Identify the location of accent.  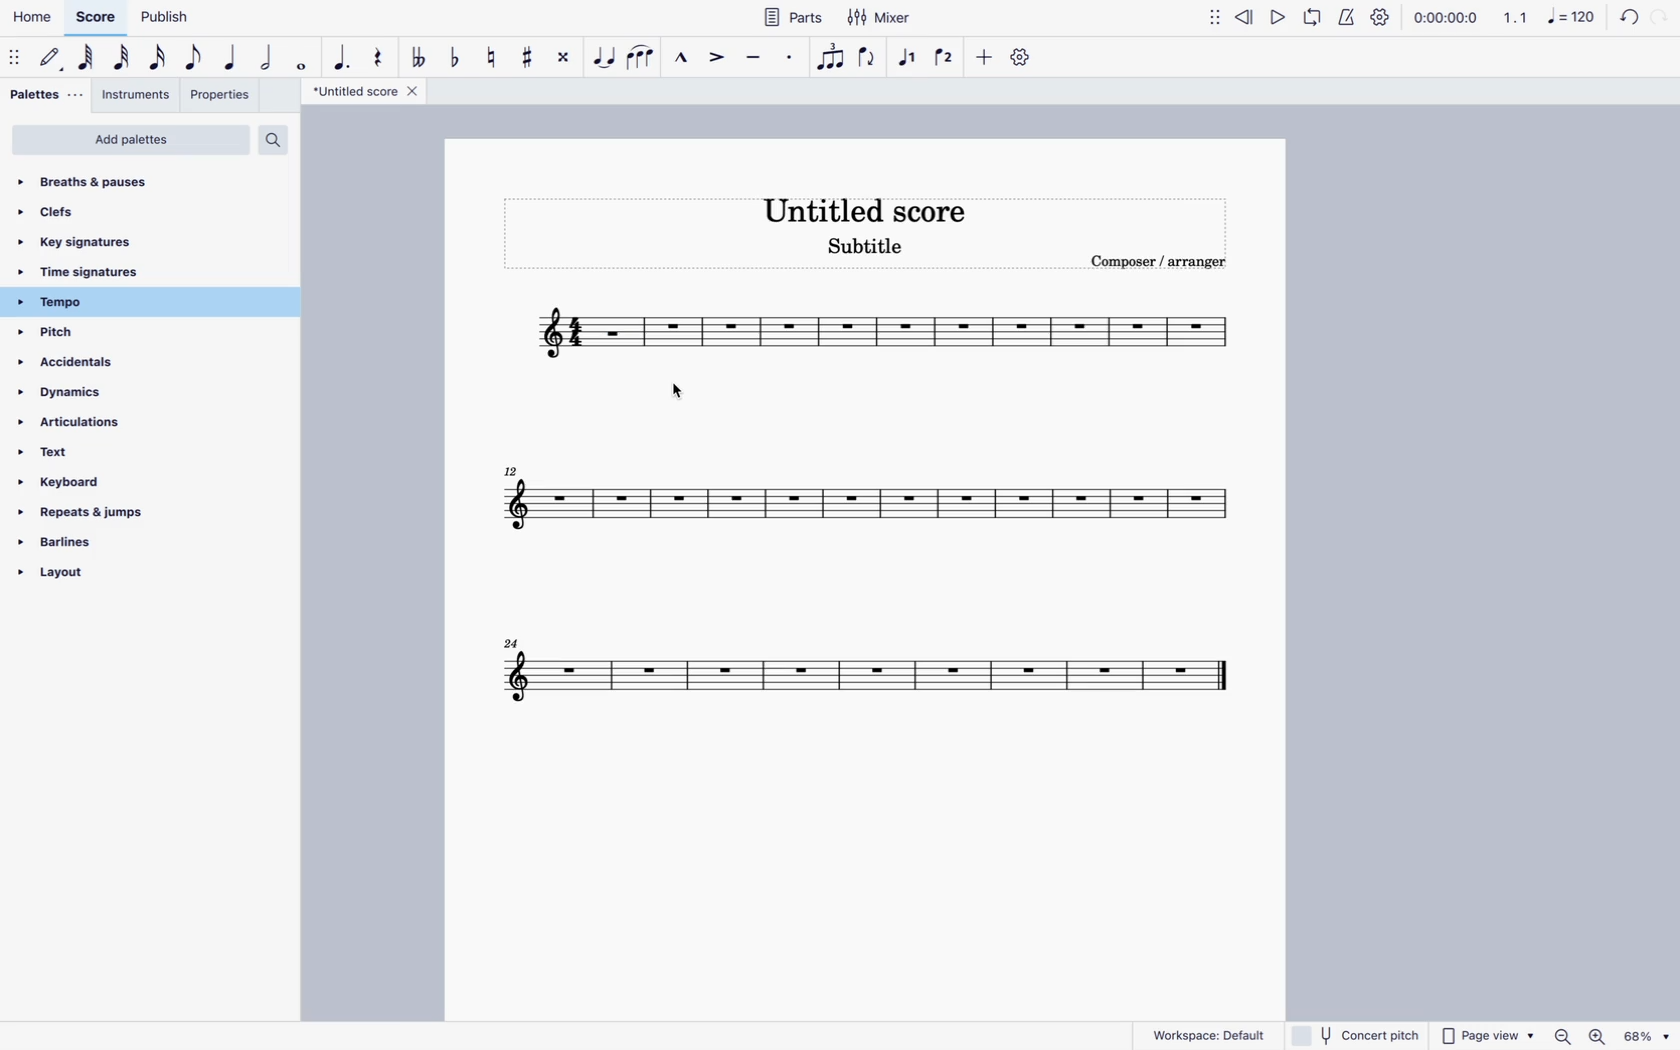
(719, 59).